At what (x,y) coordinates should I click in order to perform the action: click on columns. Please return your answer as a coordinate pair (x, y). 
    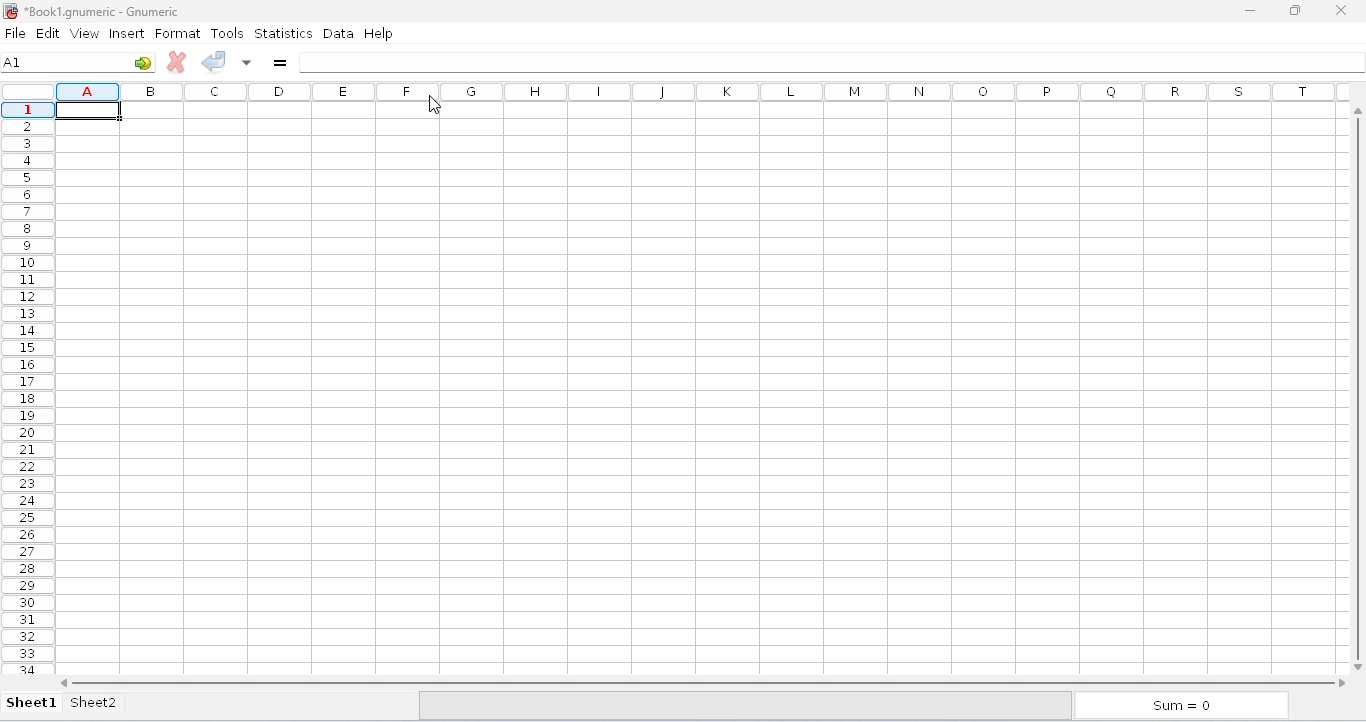
    Looking at the image, I should click on (704, 92).